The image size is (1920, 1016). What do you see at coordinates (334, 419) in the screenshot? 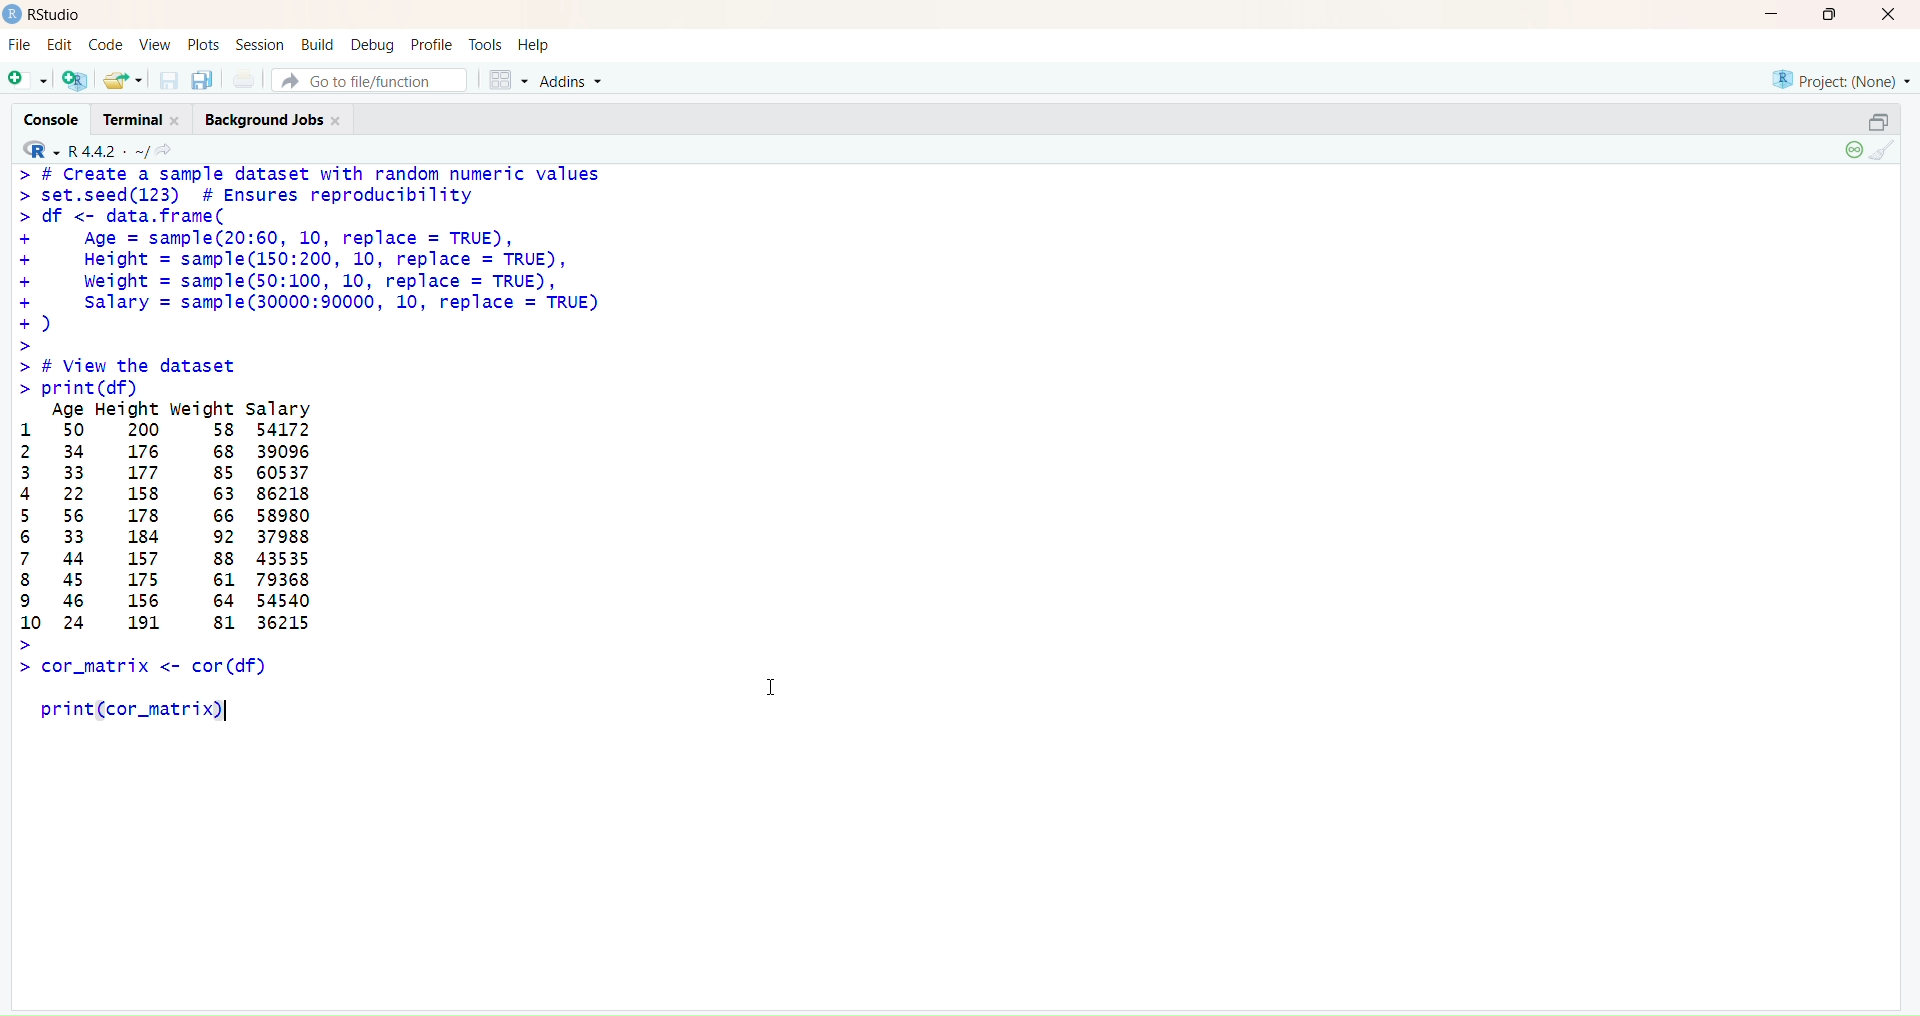
I see `> # Create a sample dataset with random numeric values
> set.seed(123) # Ensures reproducibility
> df <- data.frame(
+ Age = sample(20:60, 10, replace = TRUE),
+ Height = sample(150:200, 10, replace = TRUE),
+ Weight = sample(50:100, 10, replace = TRUE),
+ Salary = samp1e(30000:90000, 10, replace = TRUE)
+)
>
> # View the dataset
> print (df)
Age Height weight salary
1 50 200 58 54172
2 34 176 68 39096
3 33 177 85 60537
4 22 158 63 86218
5 56 178 66 58980
6 33 184 92 37988
7 44 157 88 43535
8 45 175 61 79368
9 46 156 64 54540
10 24 191 81 36215
>
>` at bounding box center [334, 419].